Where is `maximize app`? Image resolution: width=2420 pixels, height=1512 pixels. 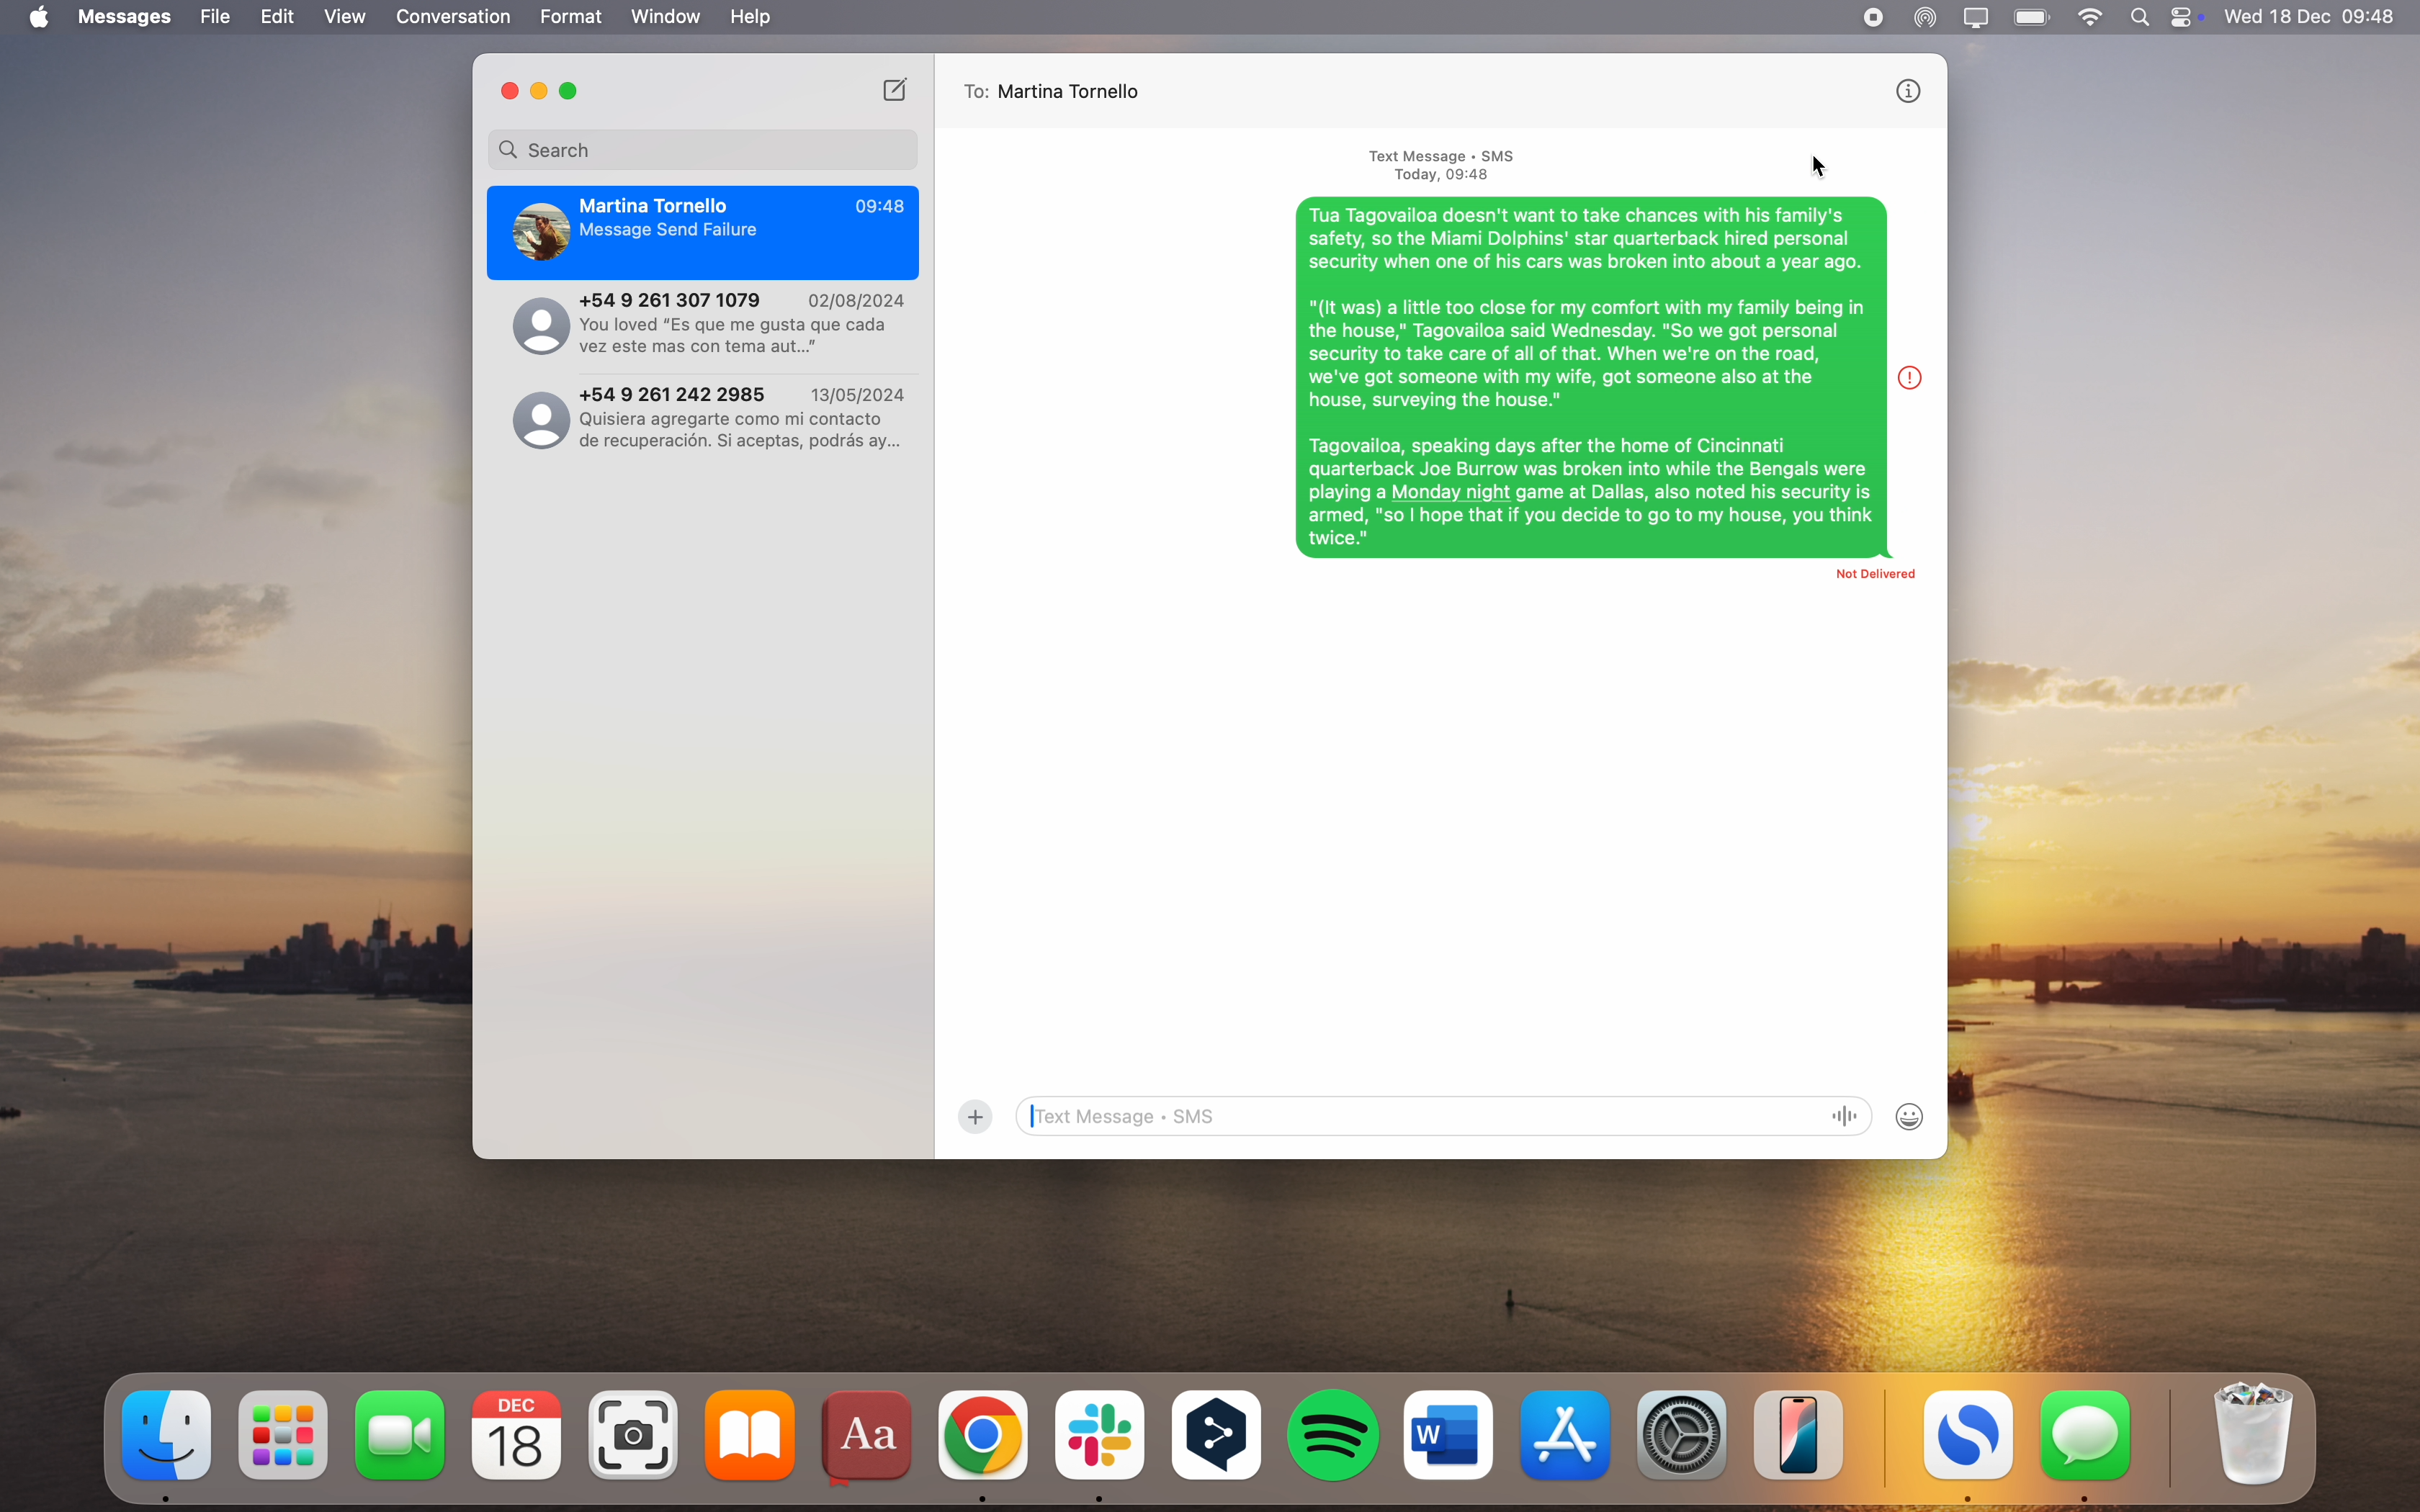 maximize app is located at coordinates (573, 91).